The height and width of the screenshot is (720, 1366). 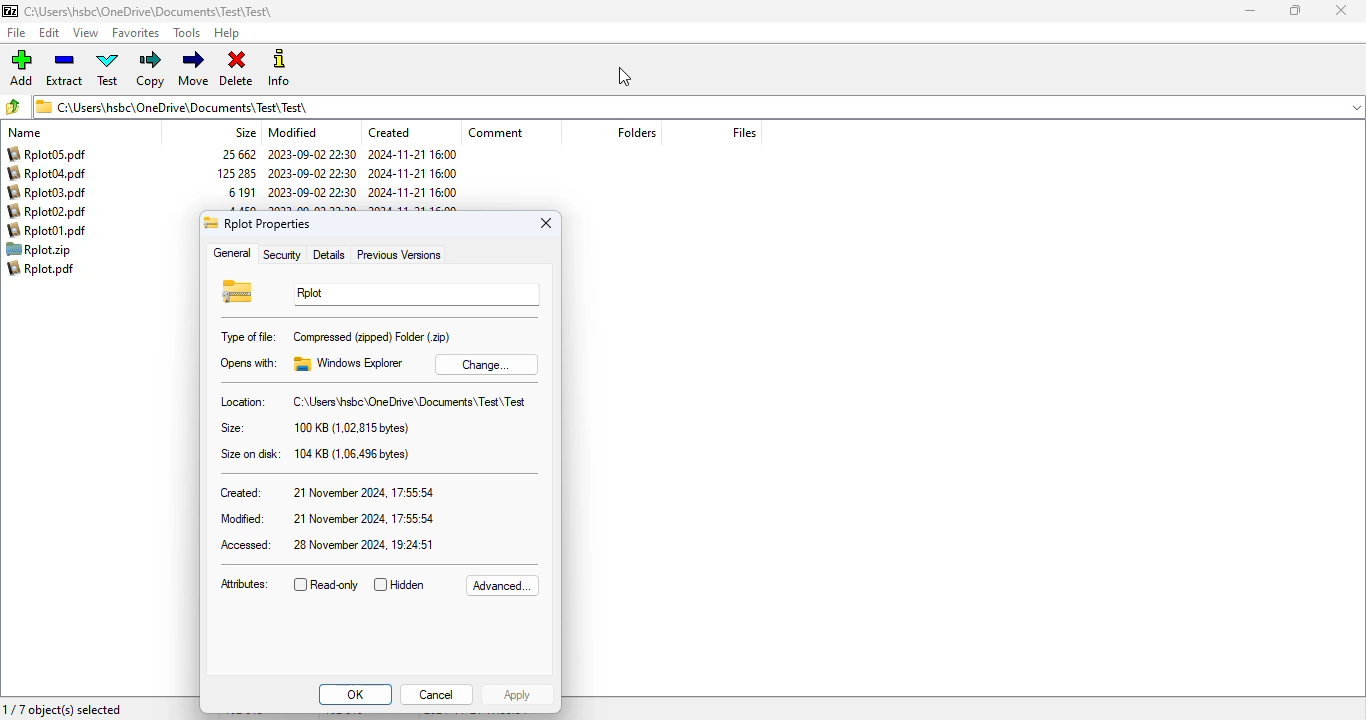 I want to click on details, so click(x=330, y=256).